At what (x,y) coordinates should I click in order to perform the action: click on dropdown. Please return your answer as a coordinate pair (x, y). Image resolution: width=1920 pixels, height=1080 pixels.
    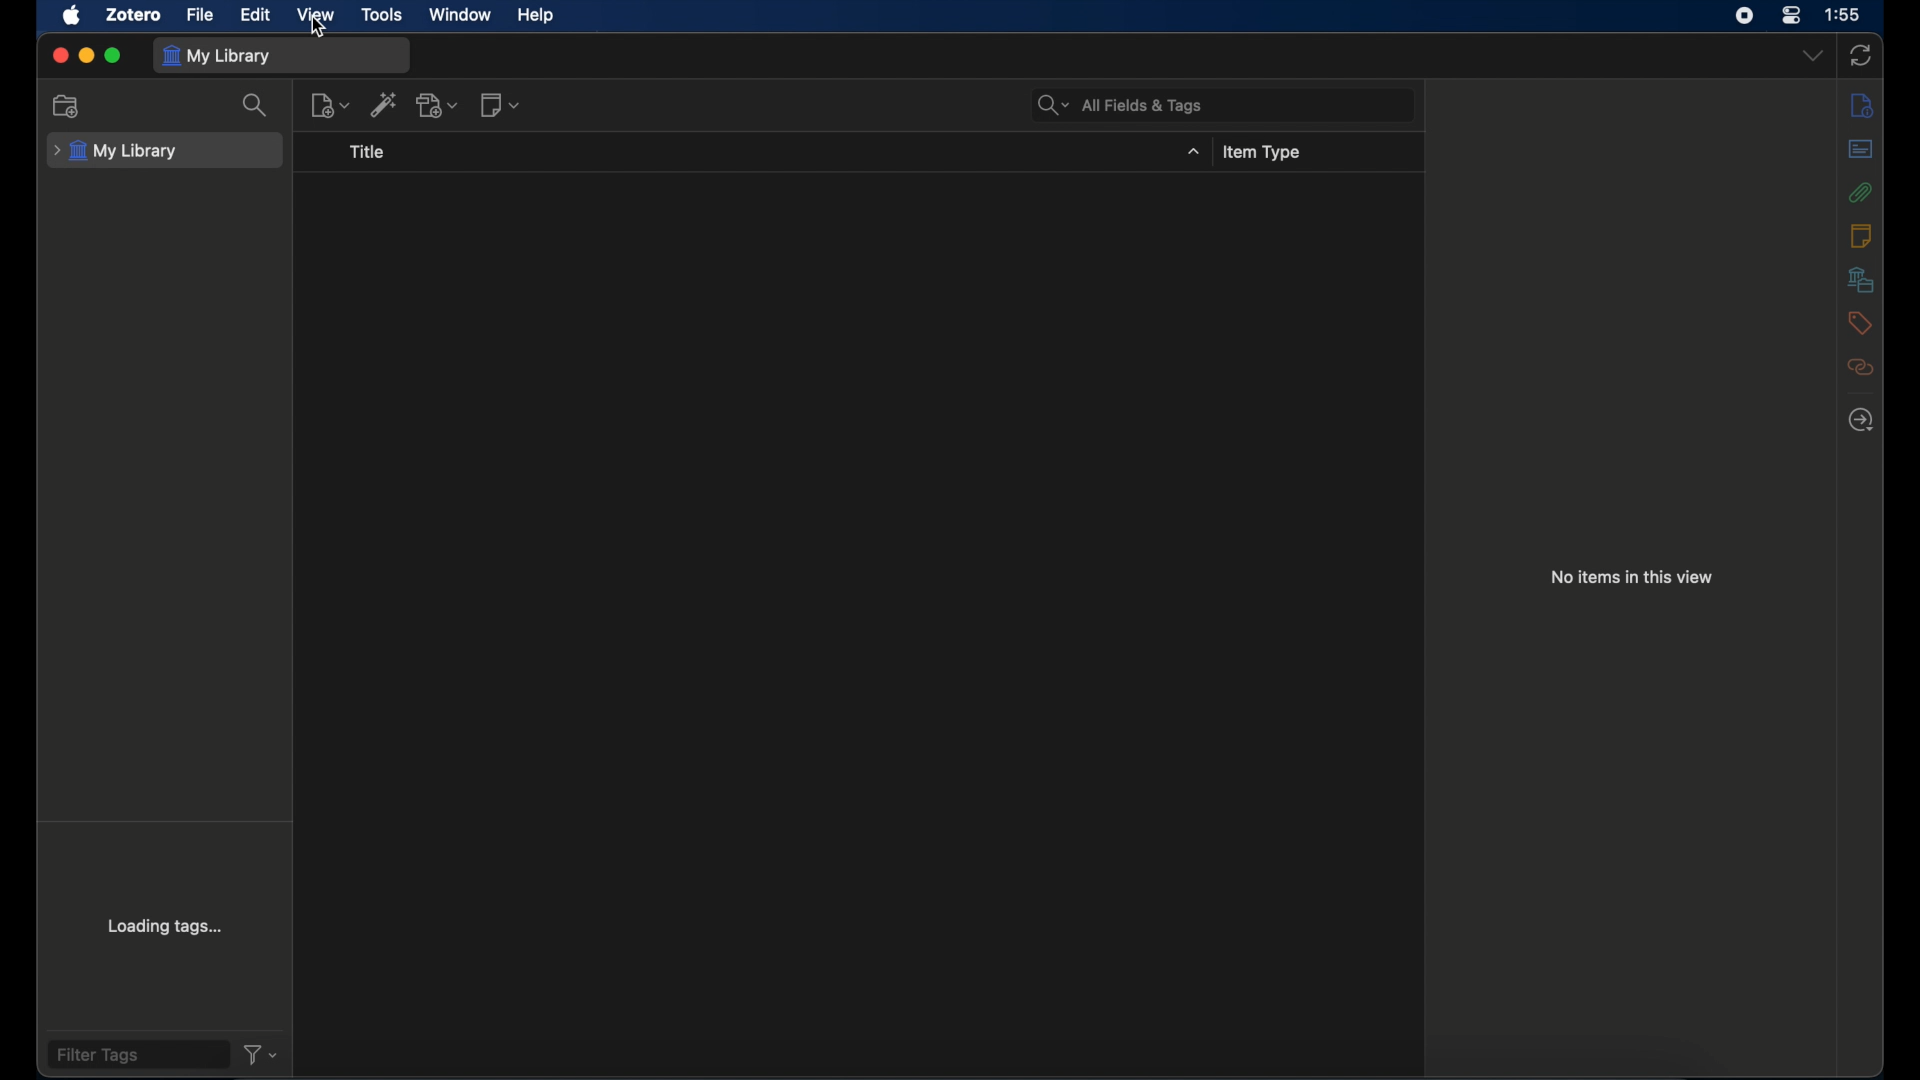
    Looking at the image, I should click on (1192, 152).